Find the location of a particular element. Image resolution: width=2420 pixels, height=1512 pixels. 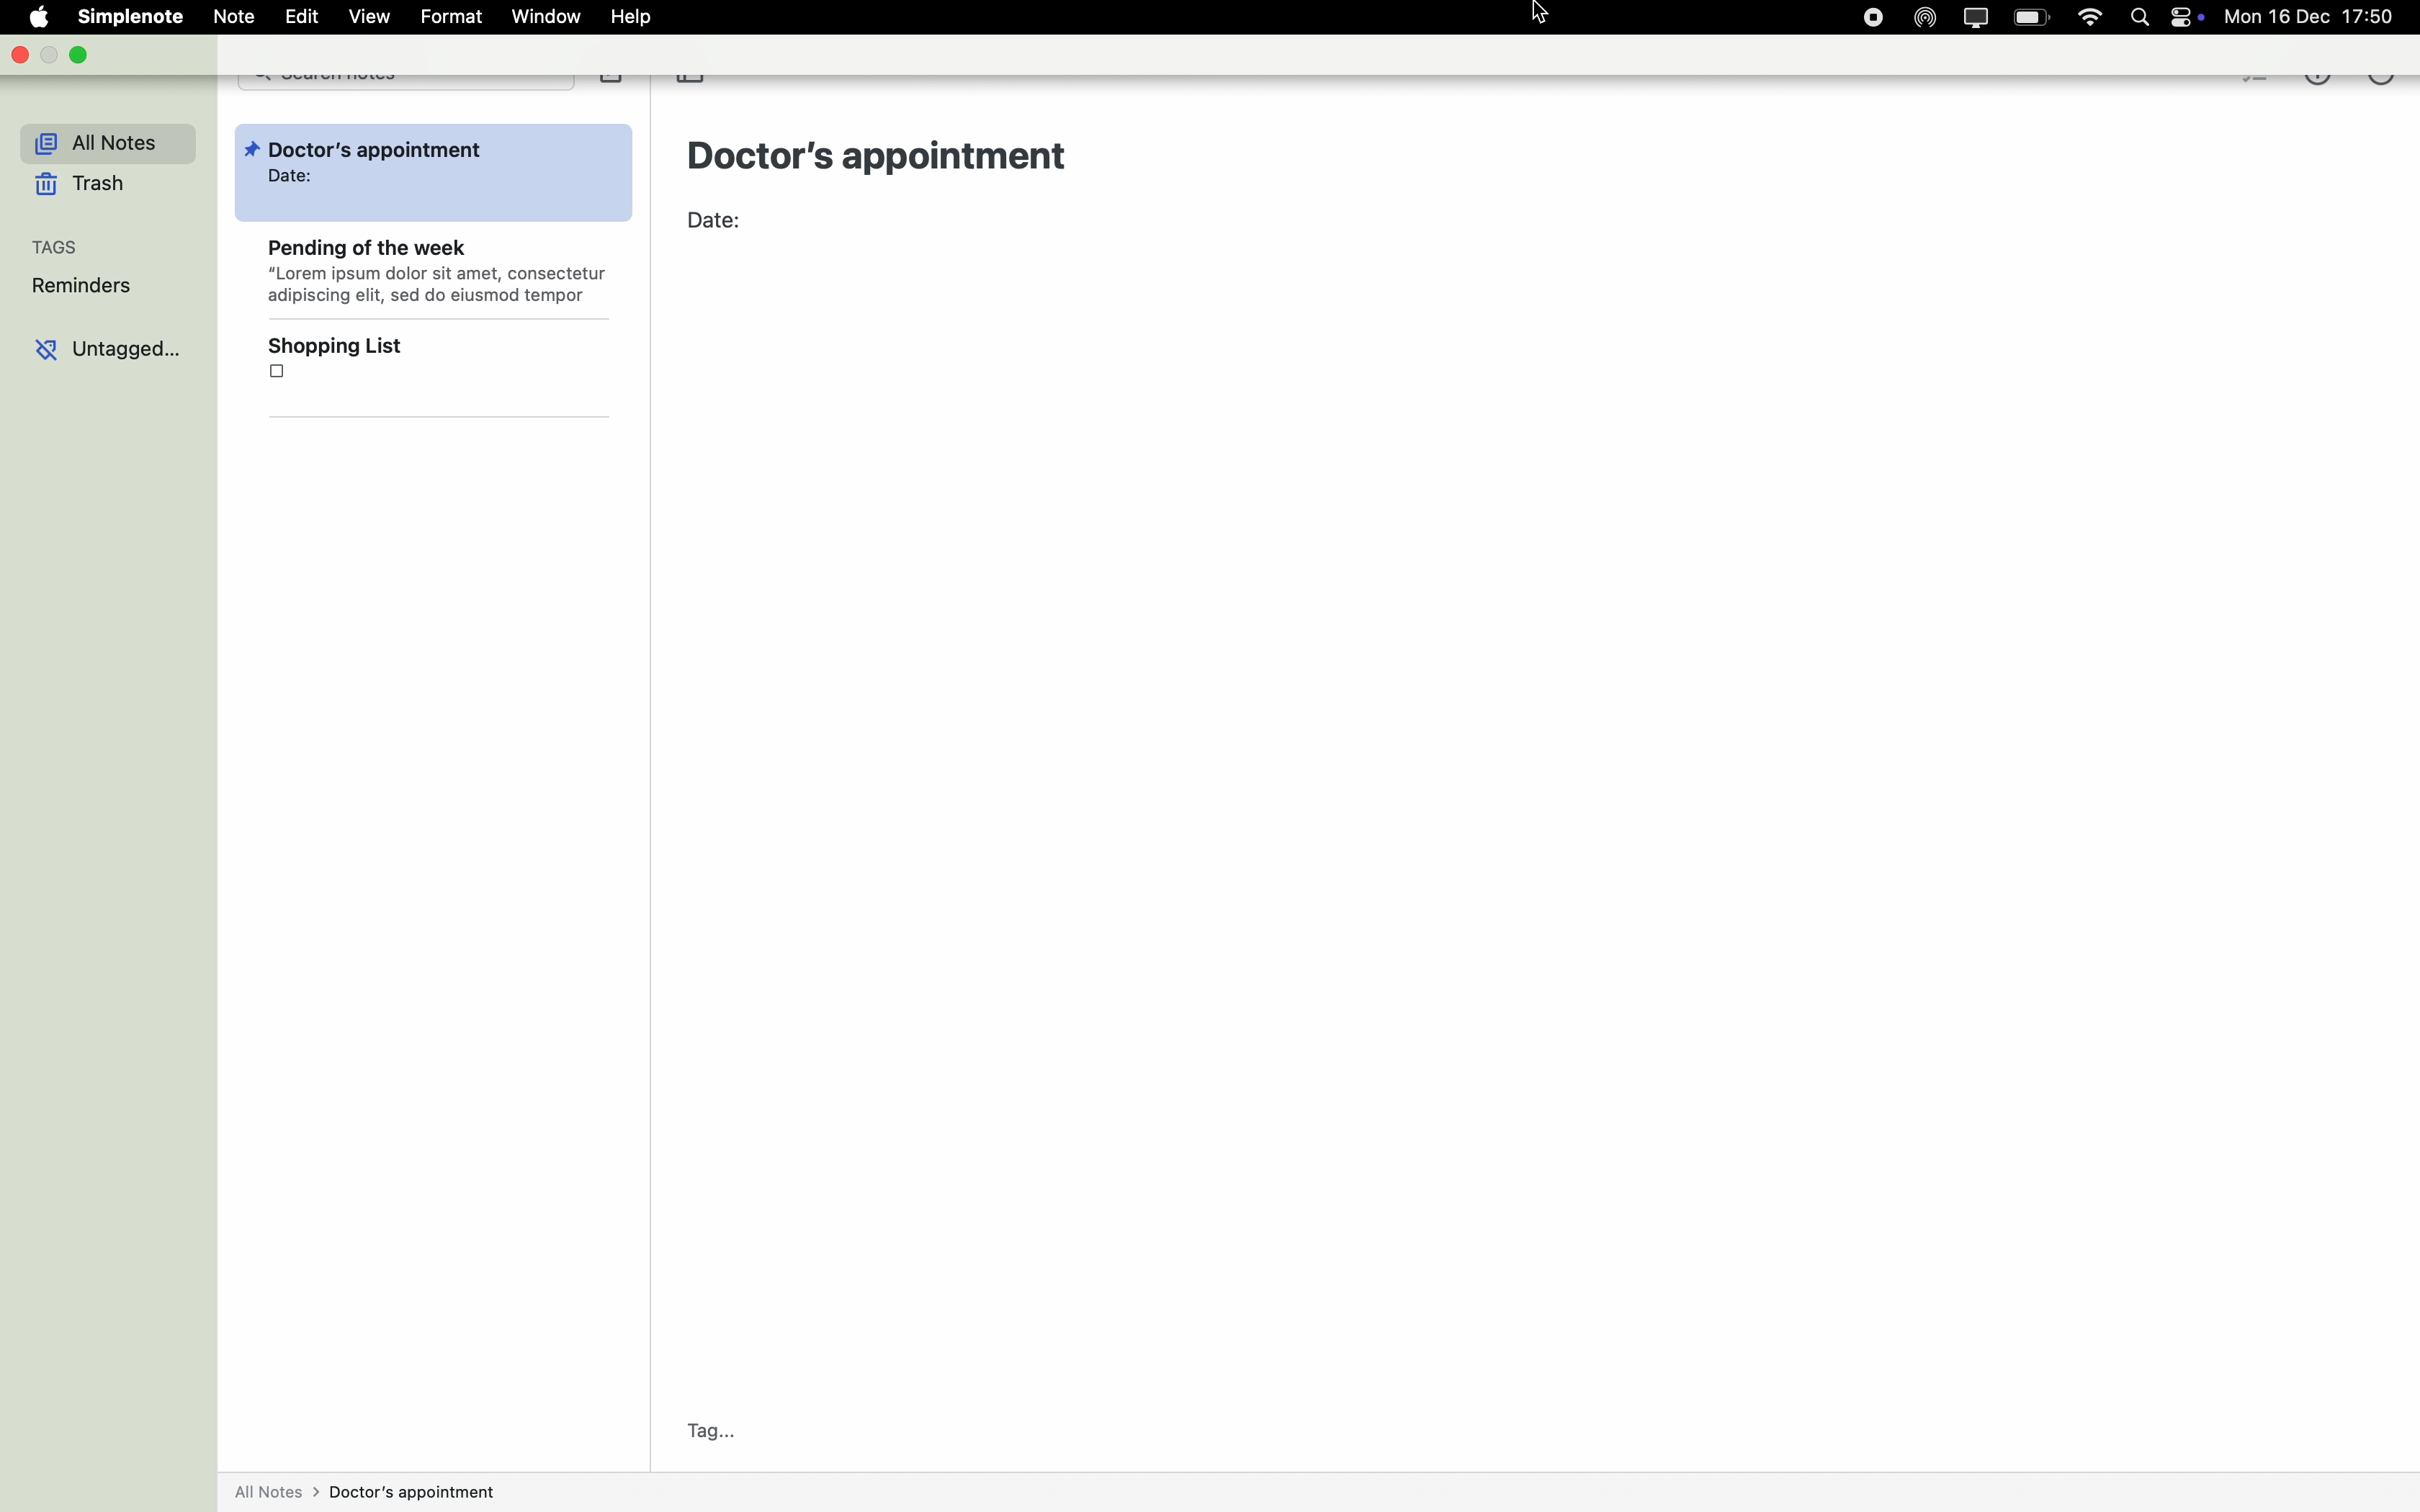

tags is located at coordinates (59, 248).